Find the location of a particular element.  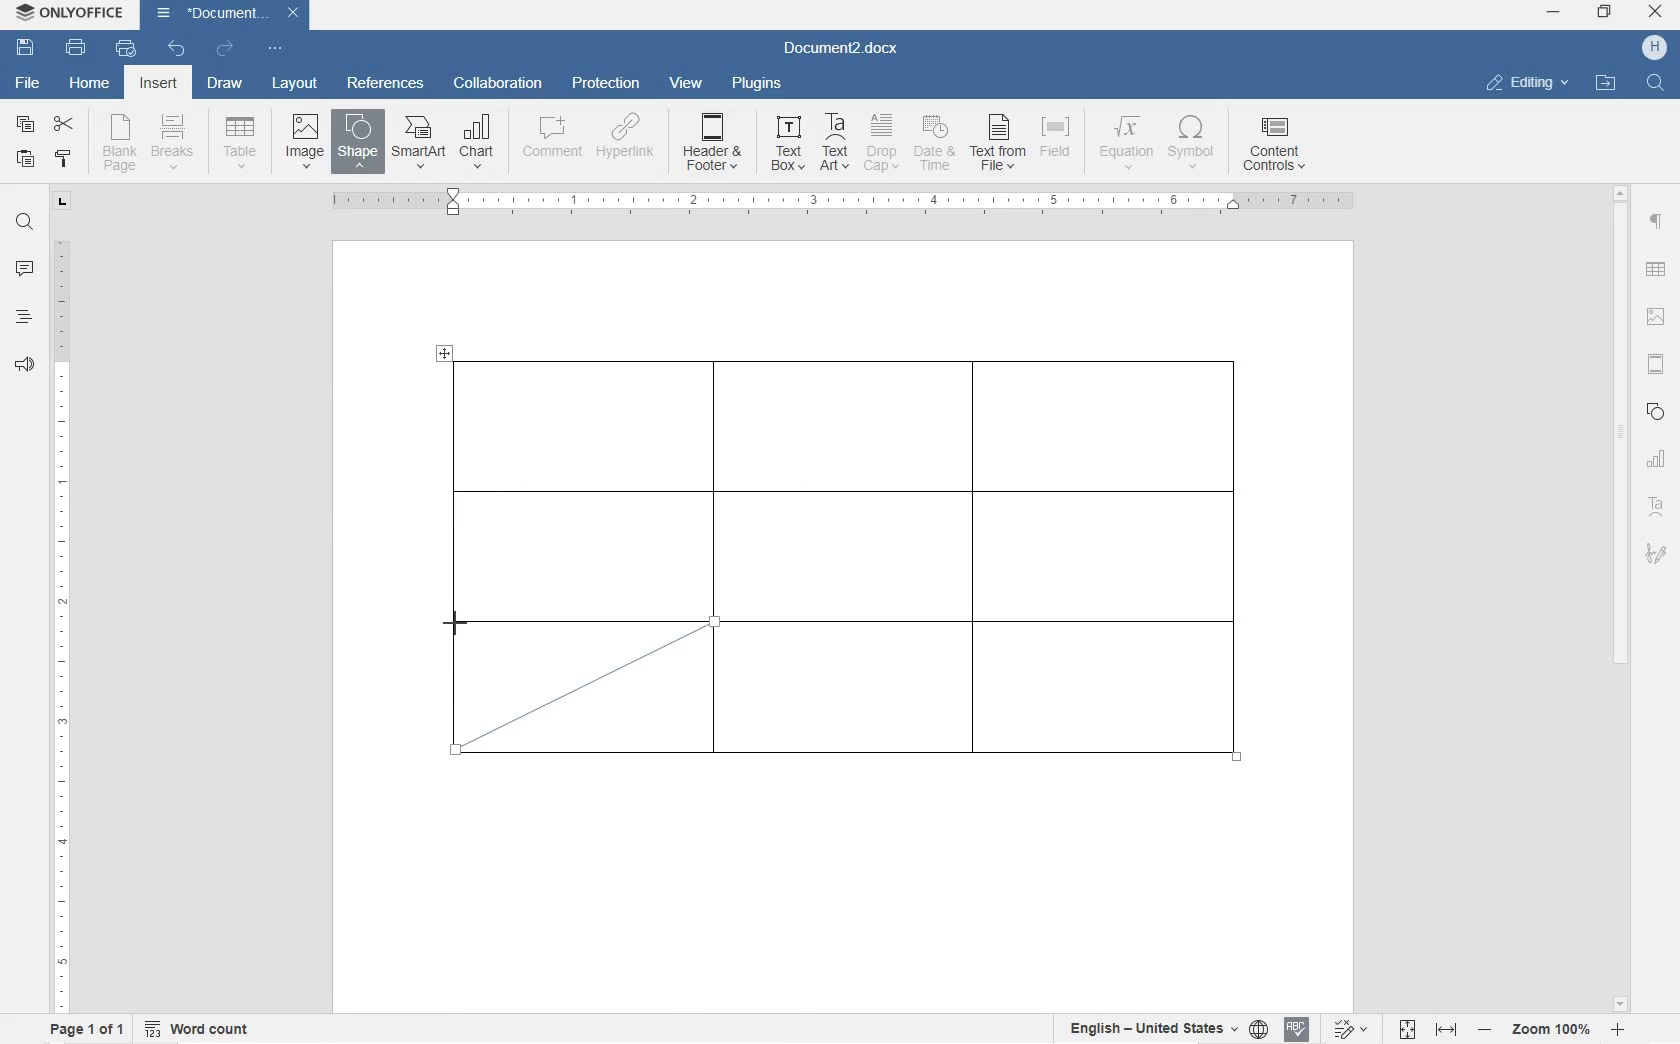

DATE & TIME is located at coordinates (938, 145).